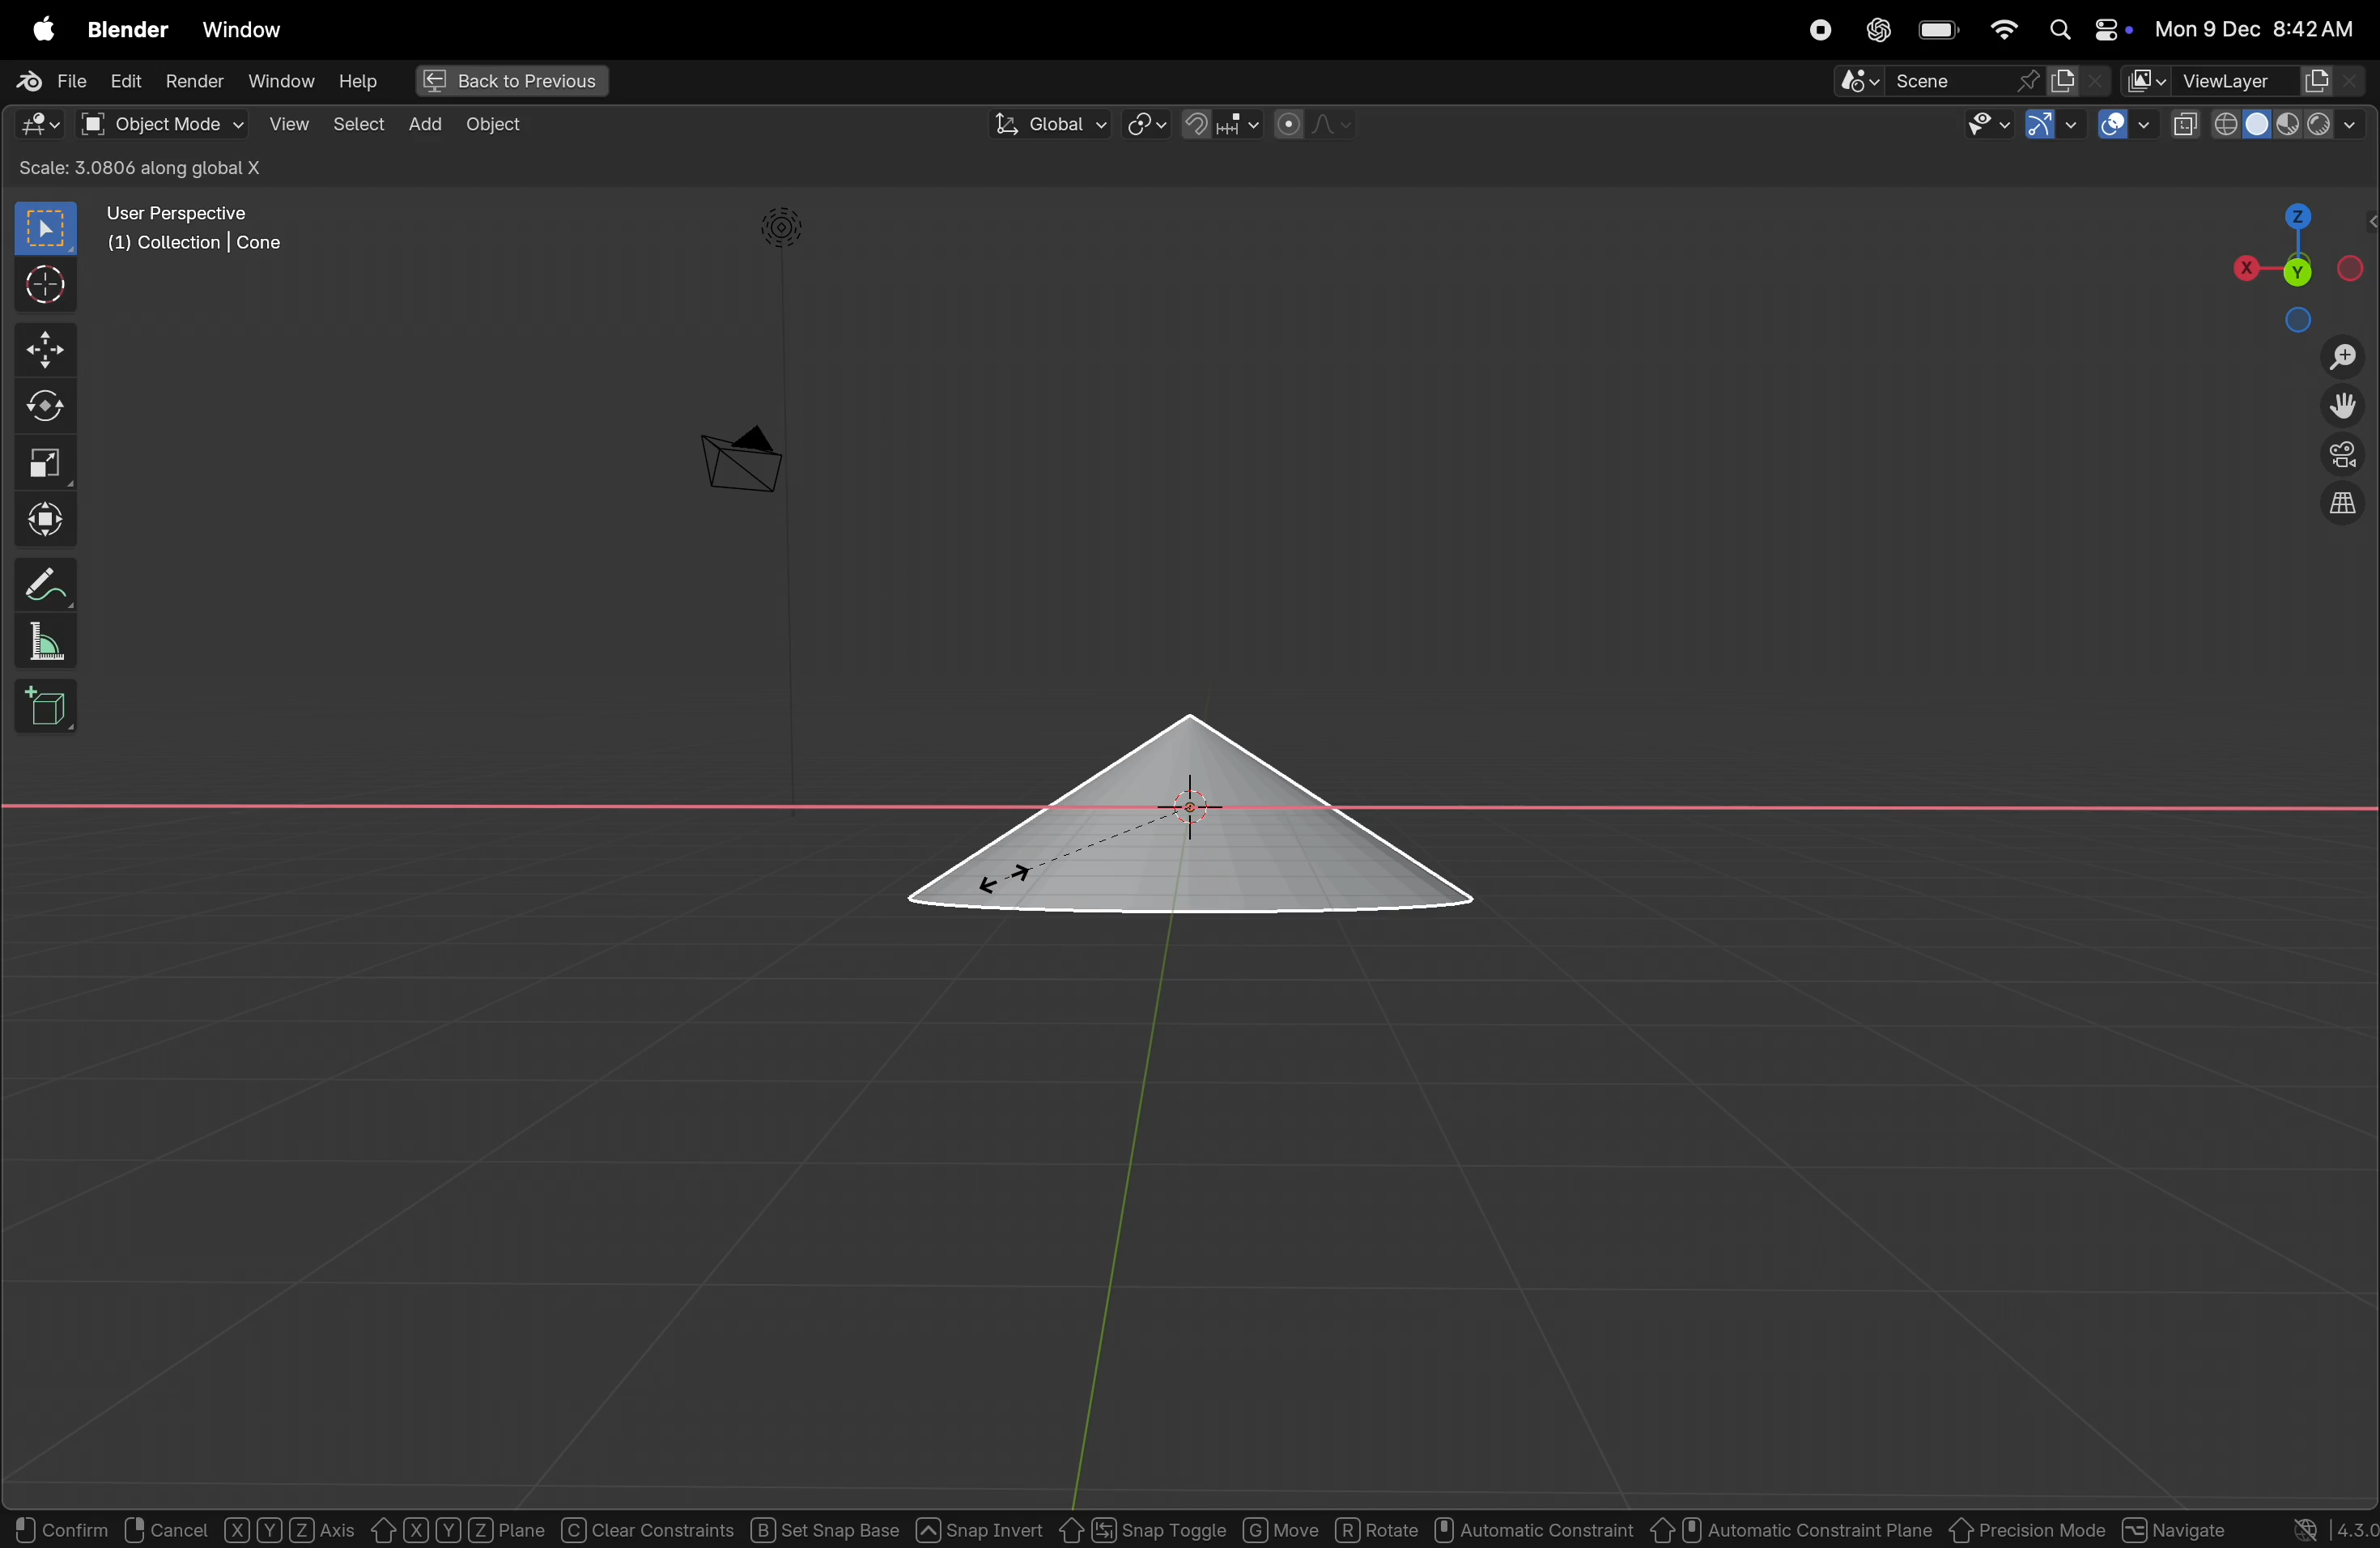 This screenshot has height=1548, width=2380. Describe the element at coordinates (786, 228) in the screenshot. I see `light` at that location.